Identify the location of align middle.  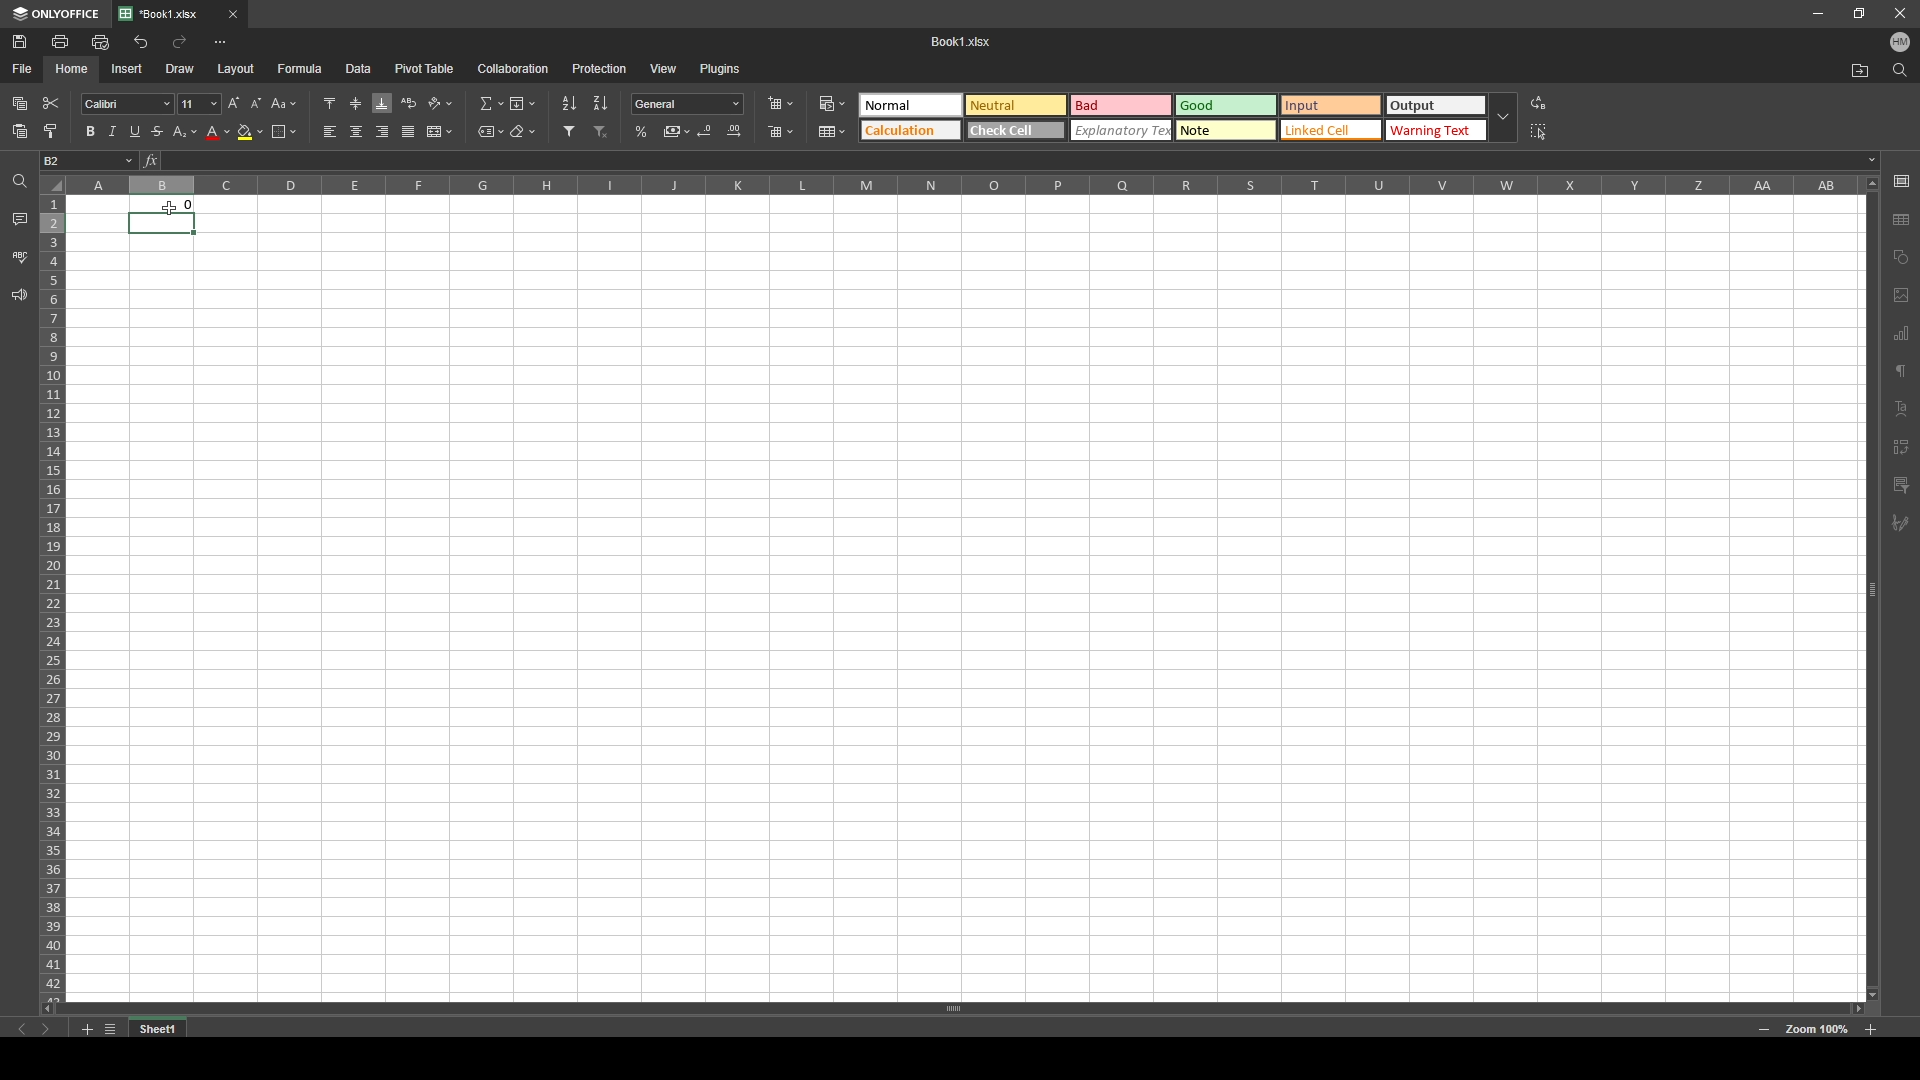
(356, 102).